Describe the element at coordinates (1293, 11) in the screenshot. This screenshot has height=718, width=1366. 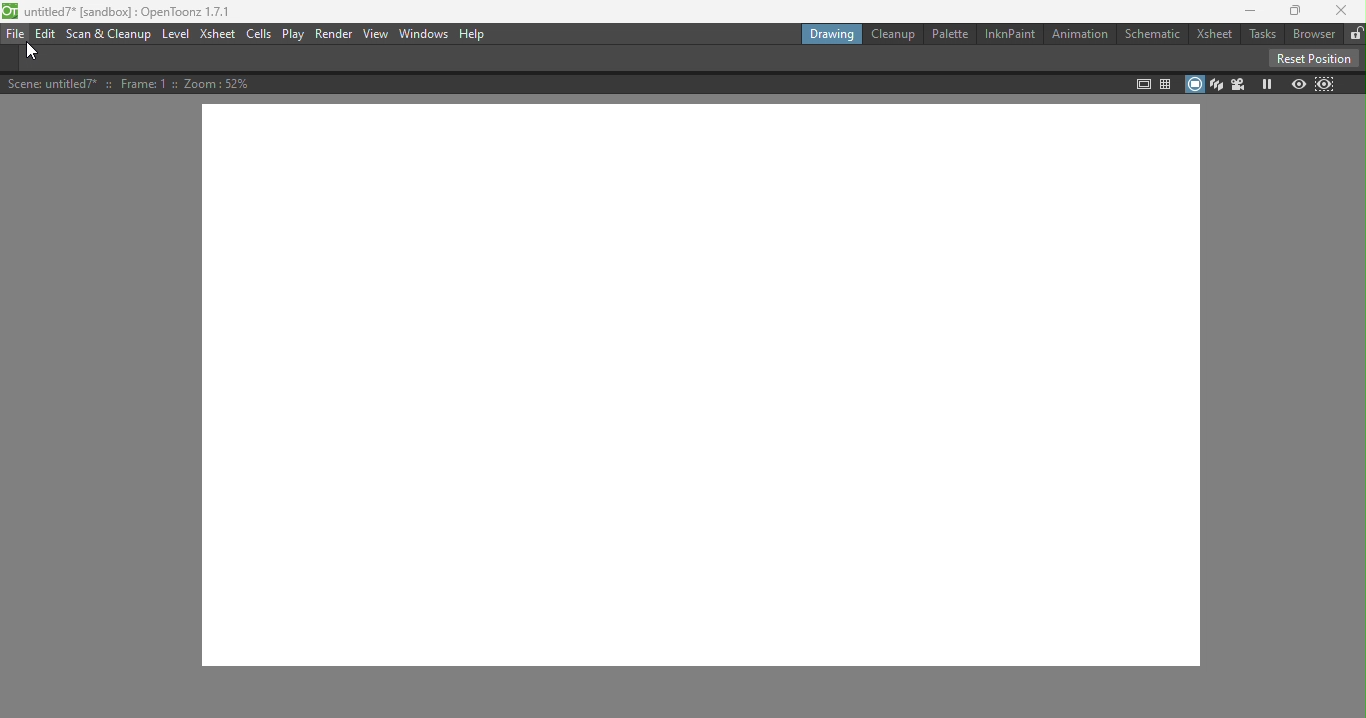
I see `Maximize` at that location.